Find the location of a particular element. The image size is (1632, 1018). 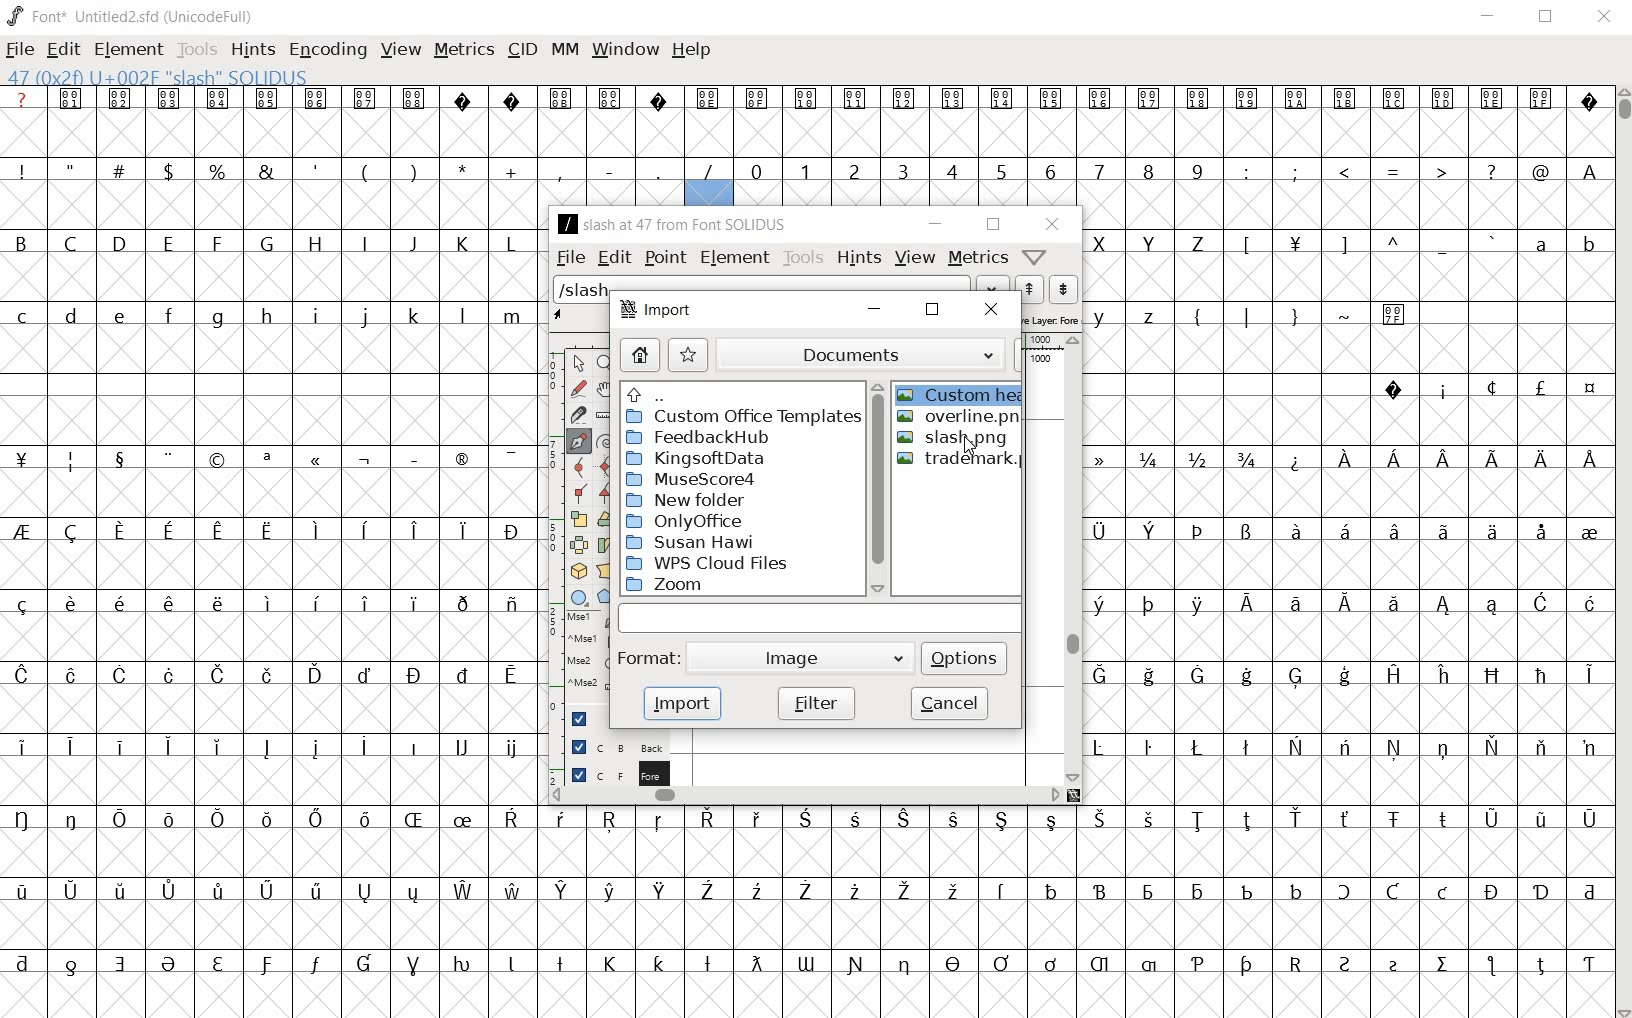

special letters is located at coordinates (1347, 601).